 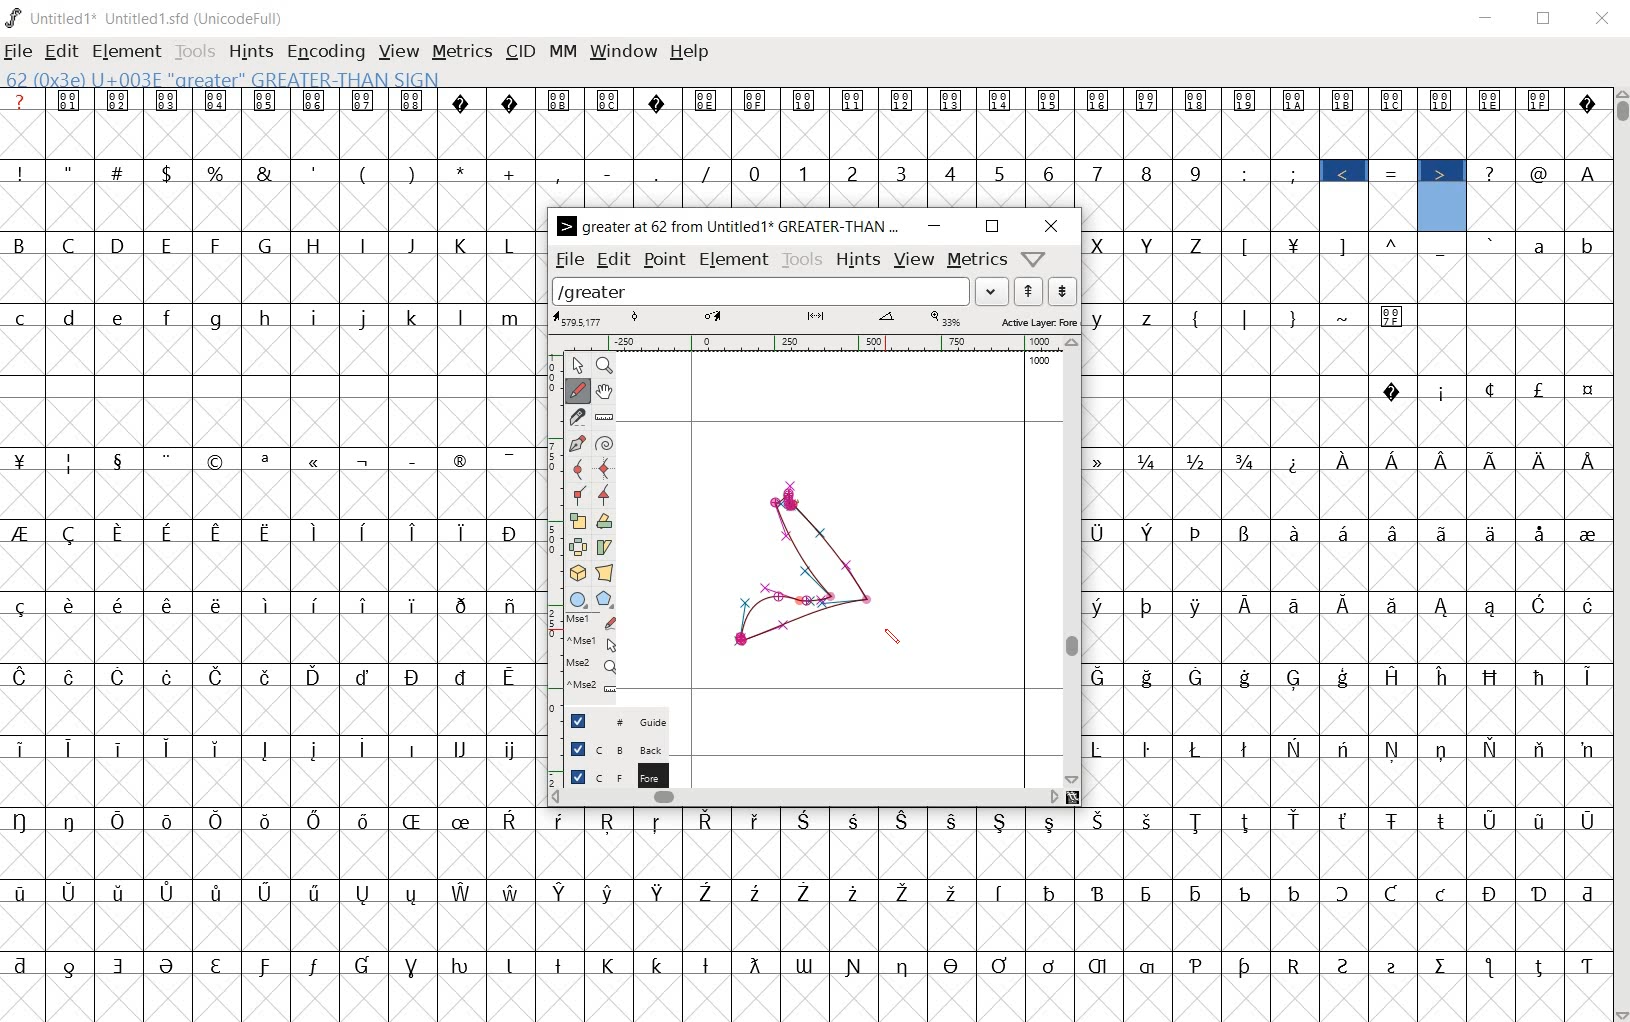 What do you see at coordinates (1072, 562) in the screenshot?
I see `scrollbar` at bounding box center [1072, 562].